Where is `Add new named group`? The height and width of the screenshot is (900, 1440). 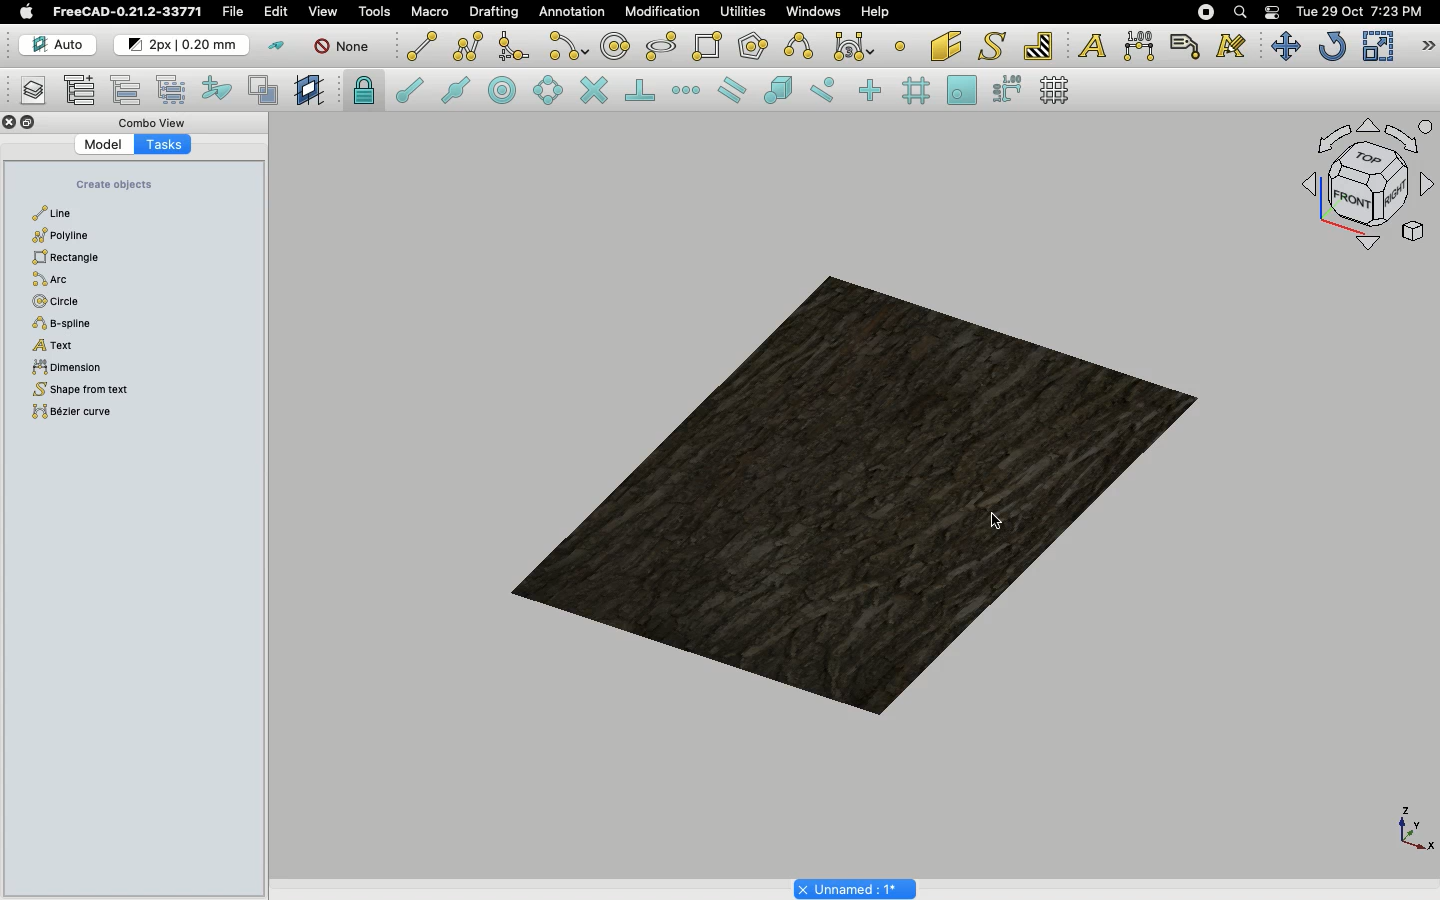
Add new named group is located at coordinates (81, 89).